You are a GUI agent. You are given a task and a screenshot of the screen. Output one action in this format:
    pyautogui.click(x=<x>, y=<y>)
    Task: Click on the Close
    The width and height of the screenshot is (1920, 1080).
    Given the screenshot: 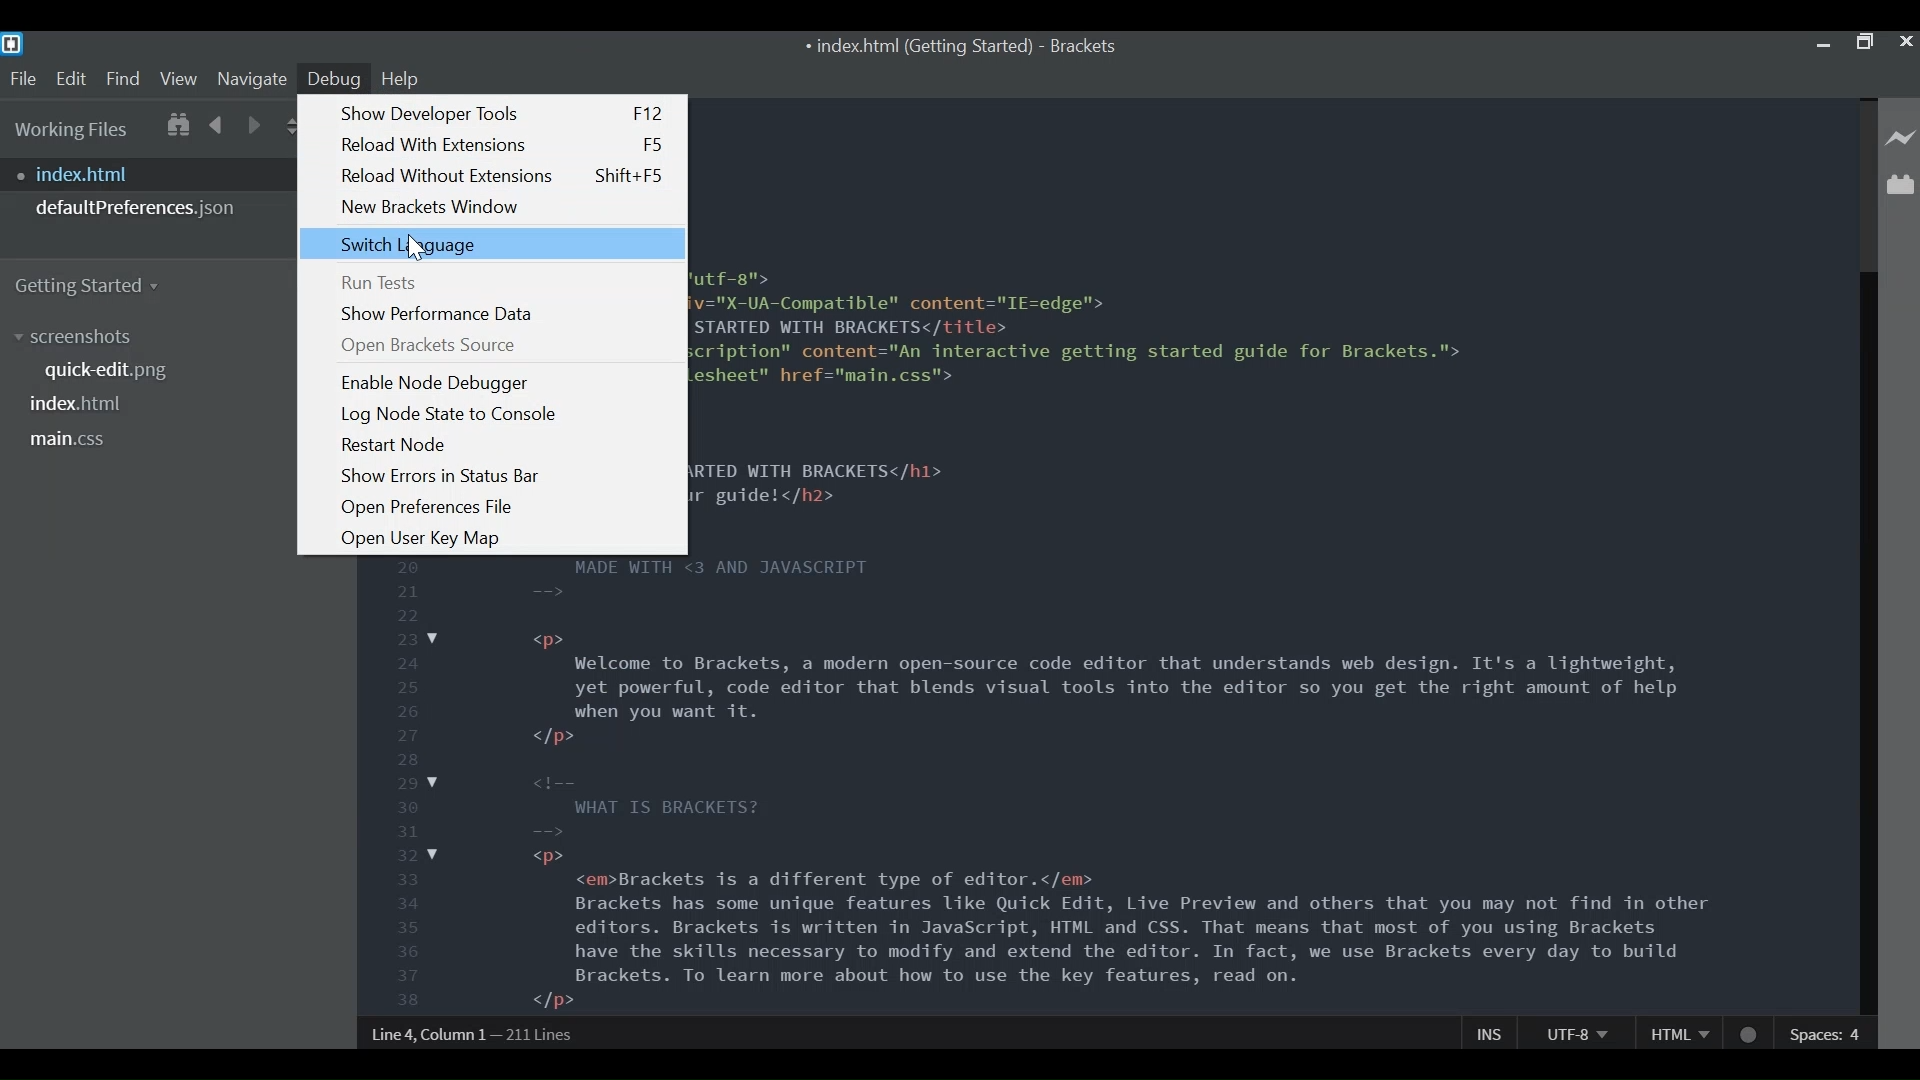 What is the action you would take?
    pyautogui.click(x=1905, y=42)
    